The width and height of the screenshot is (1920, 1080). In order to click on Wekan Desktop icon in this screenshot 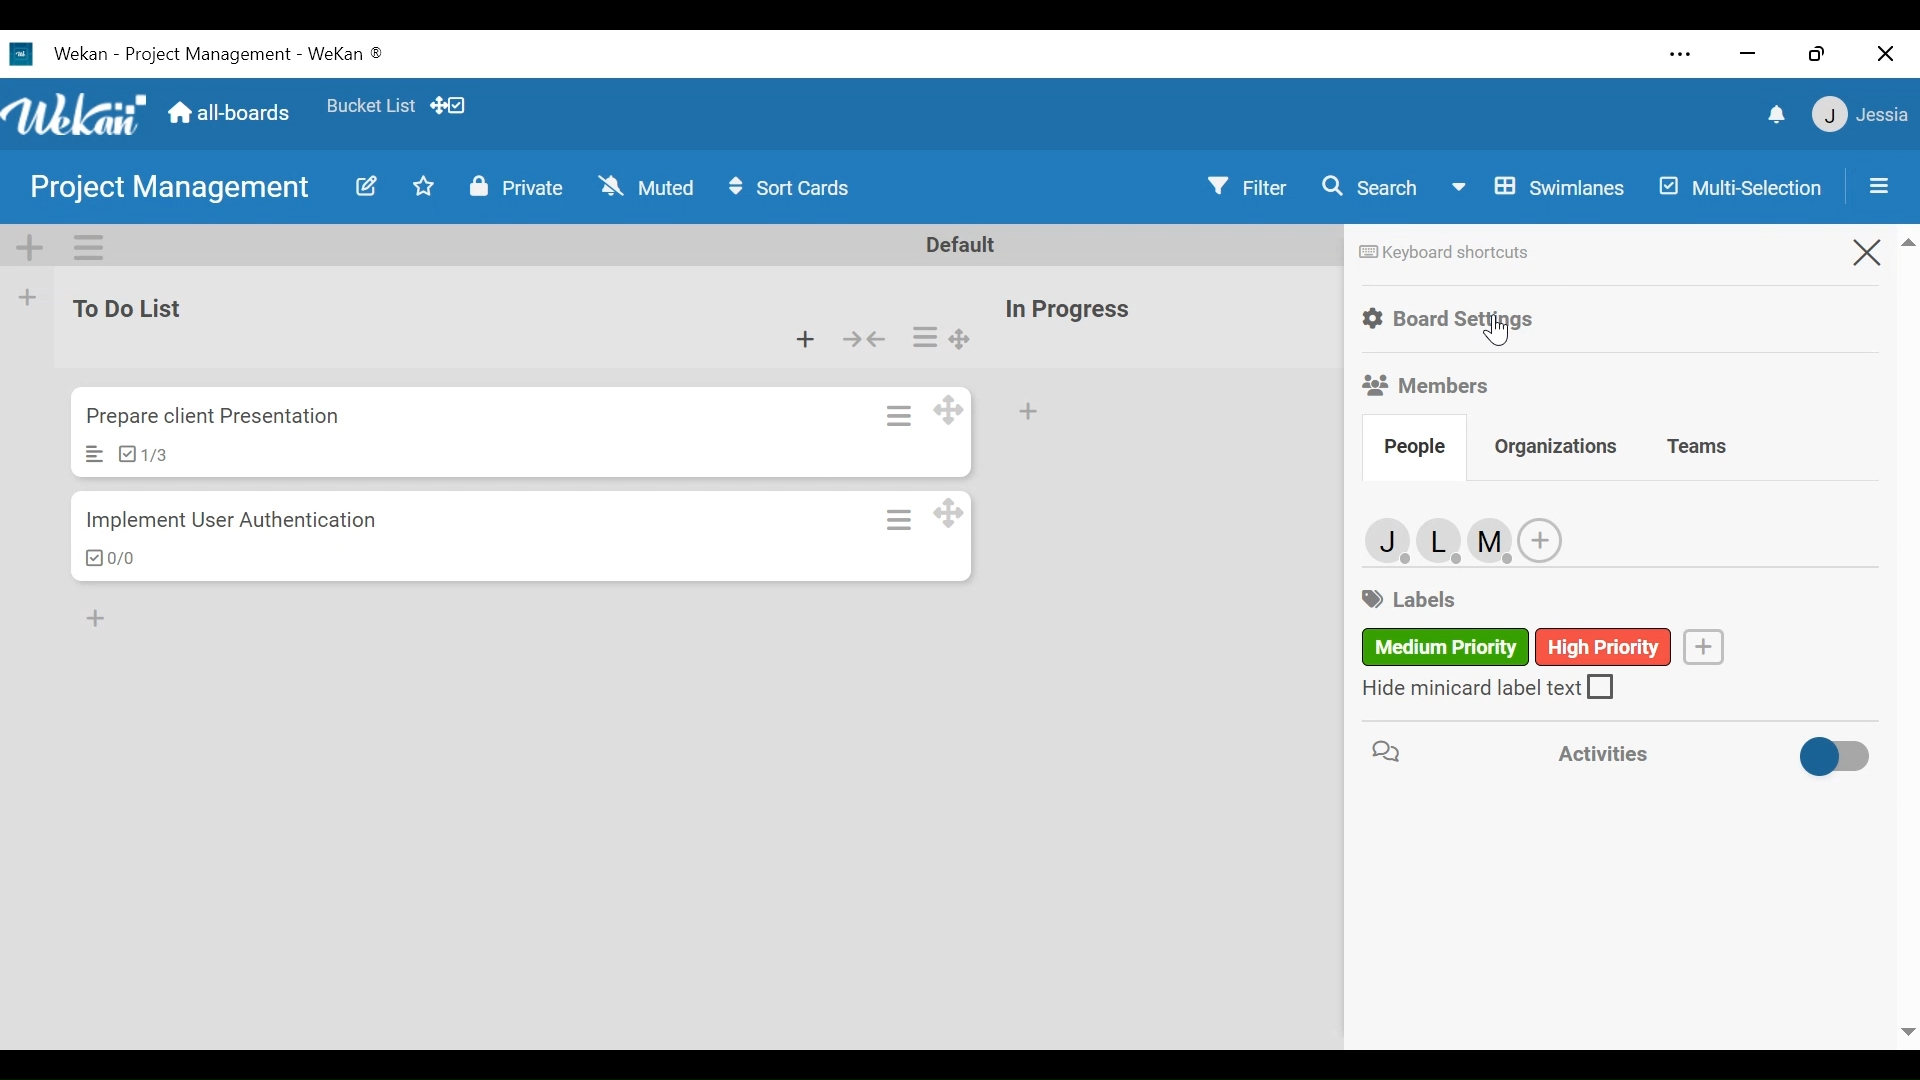, I will do `click(207, 55)`.